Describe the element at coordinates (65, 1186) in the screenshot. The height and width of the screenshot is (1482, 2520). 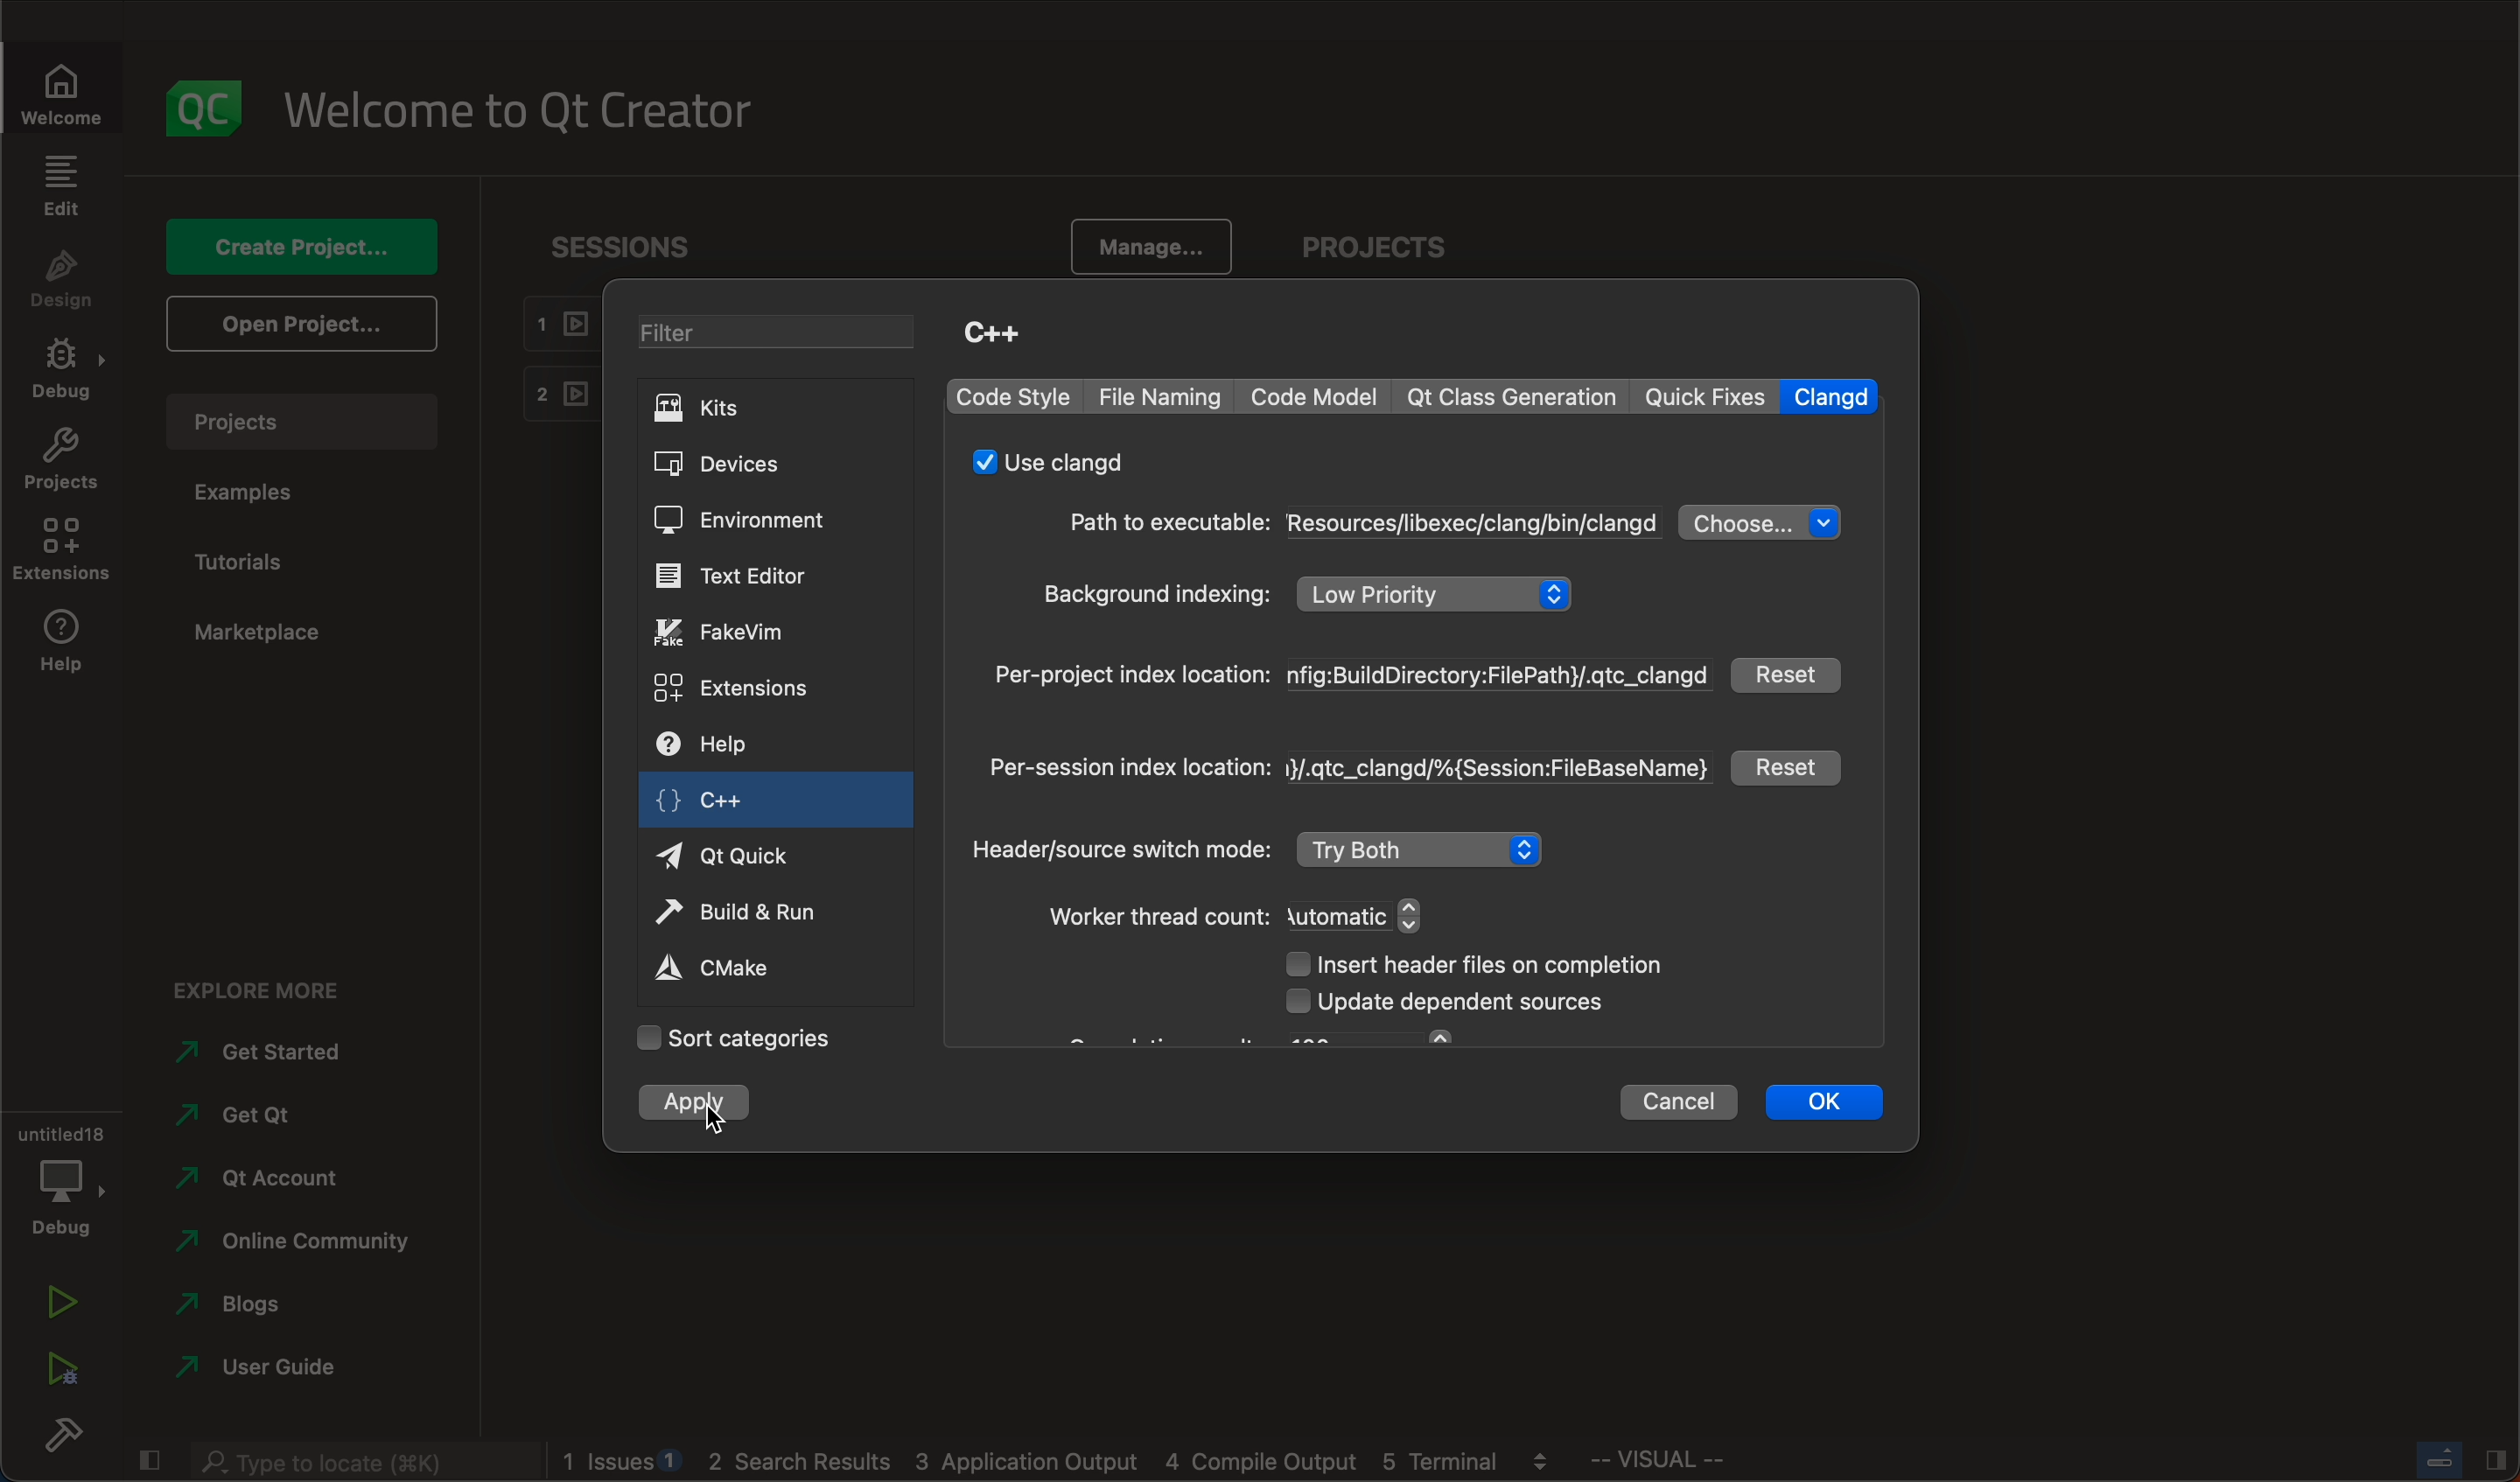
I see `debug` at that location.